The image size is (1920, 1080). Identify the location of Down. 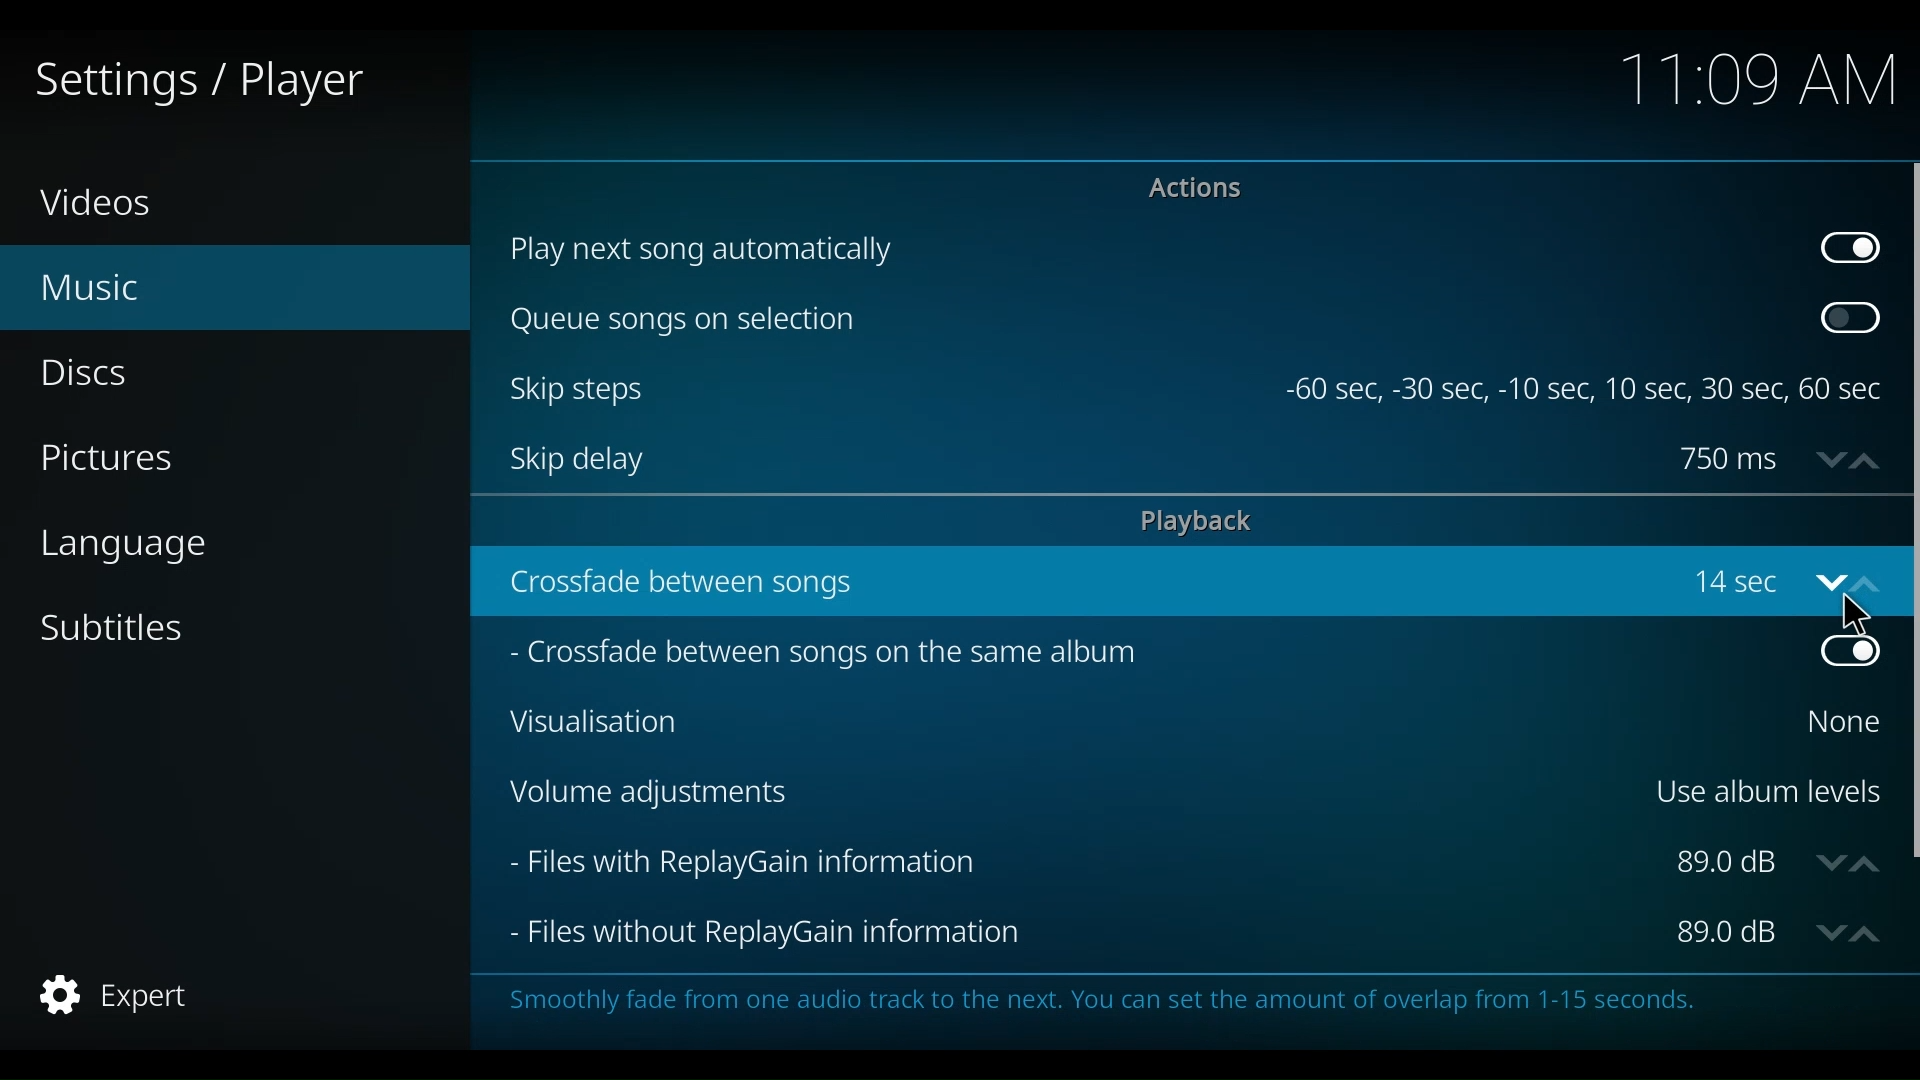
(1826, 931).